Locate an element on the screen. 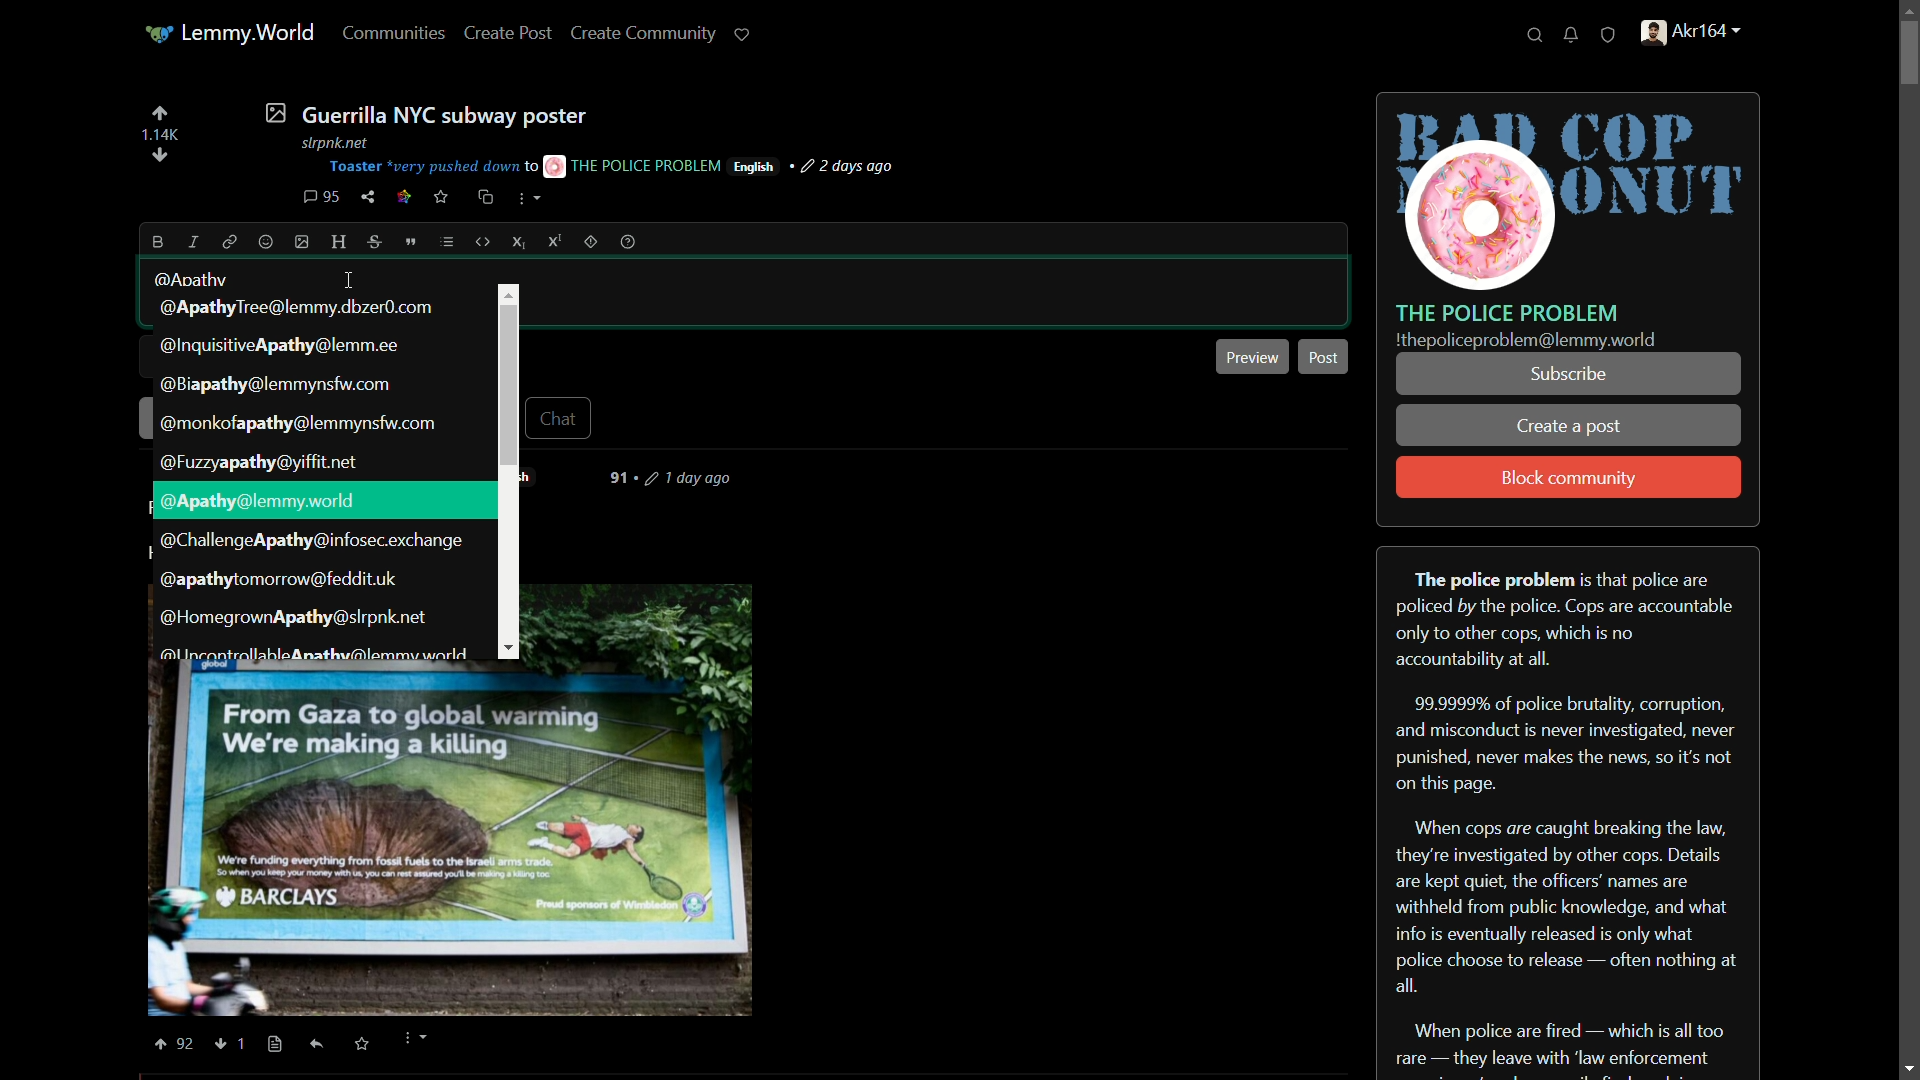 This screenshot has height=1080, width=1920. scroll bar is located at coordinates (1908, 538).